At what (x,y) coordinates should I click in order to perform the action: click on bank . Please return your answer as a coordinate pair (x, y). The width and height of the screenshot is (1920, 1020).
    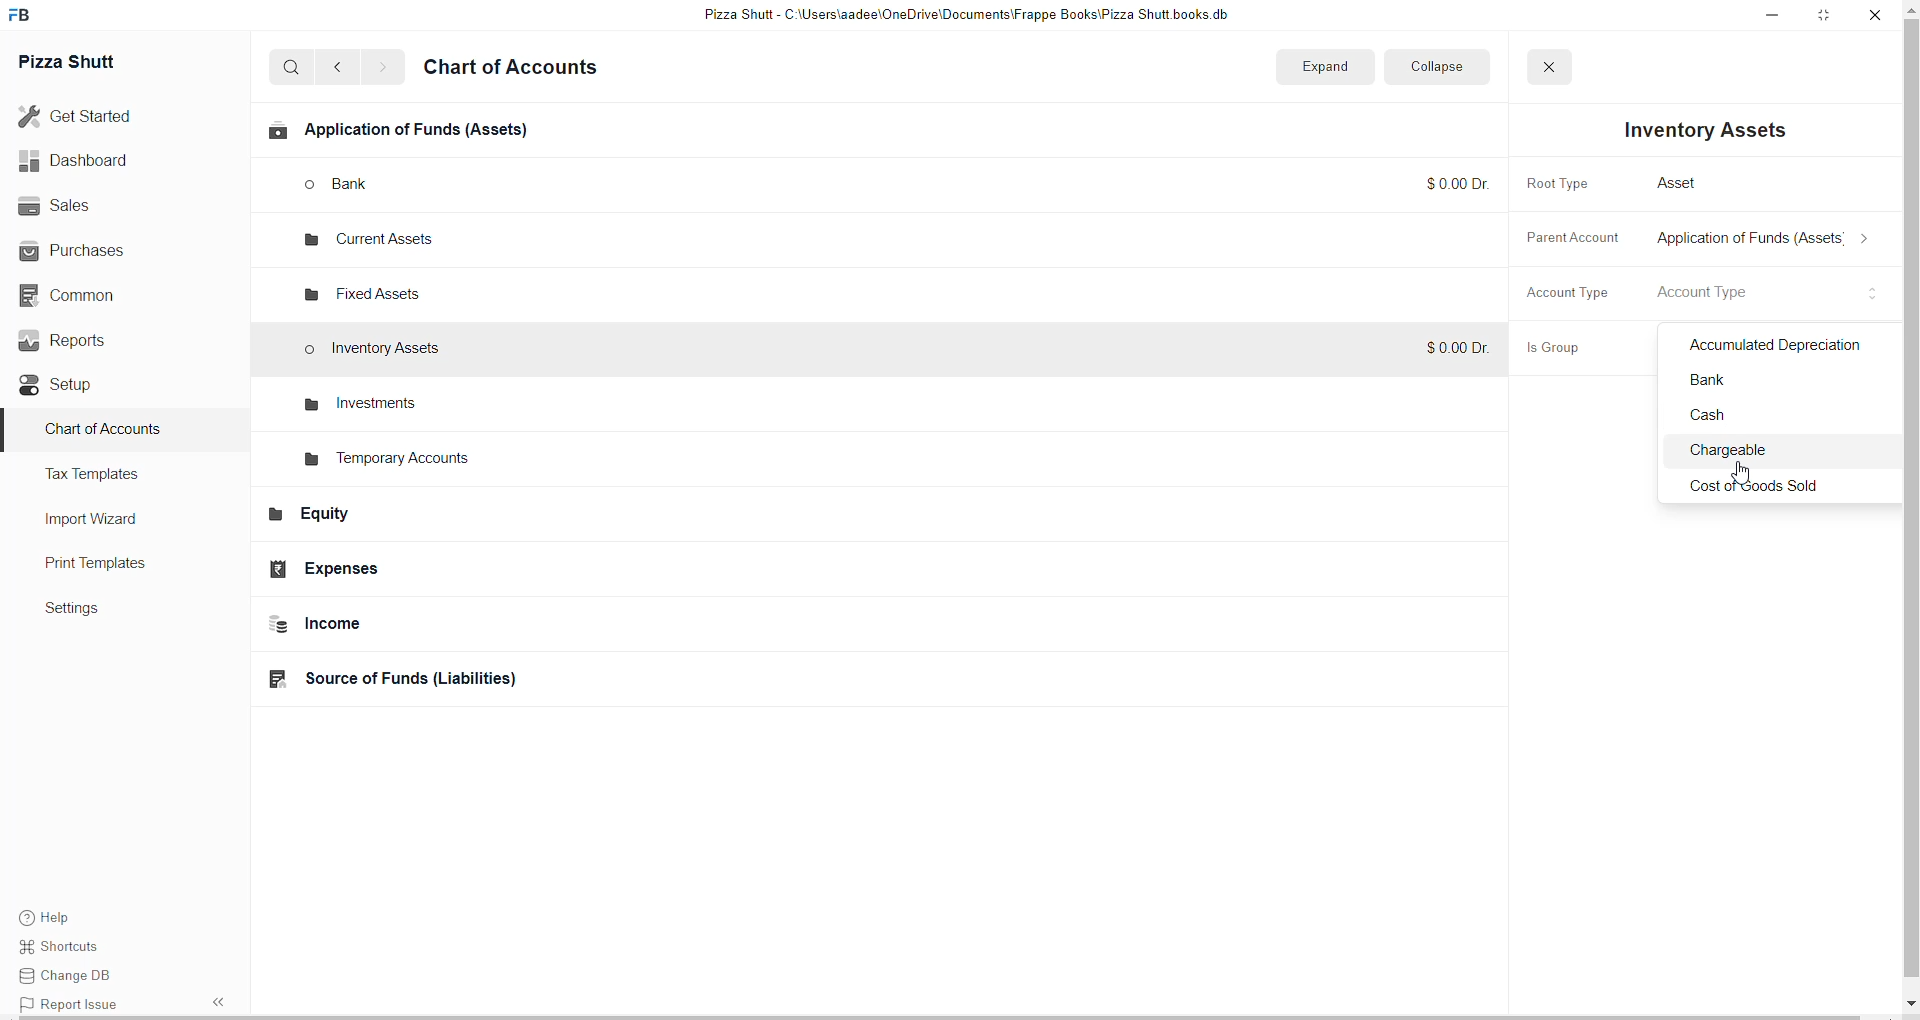
    Looking at the image, I should click on (368, 185).